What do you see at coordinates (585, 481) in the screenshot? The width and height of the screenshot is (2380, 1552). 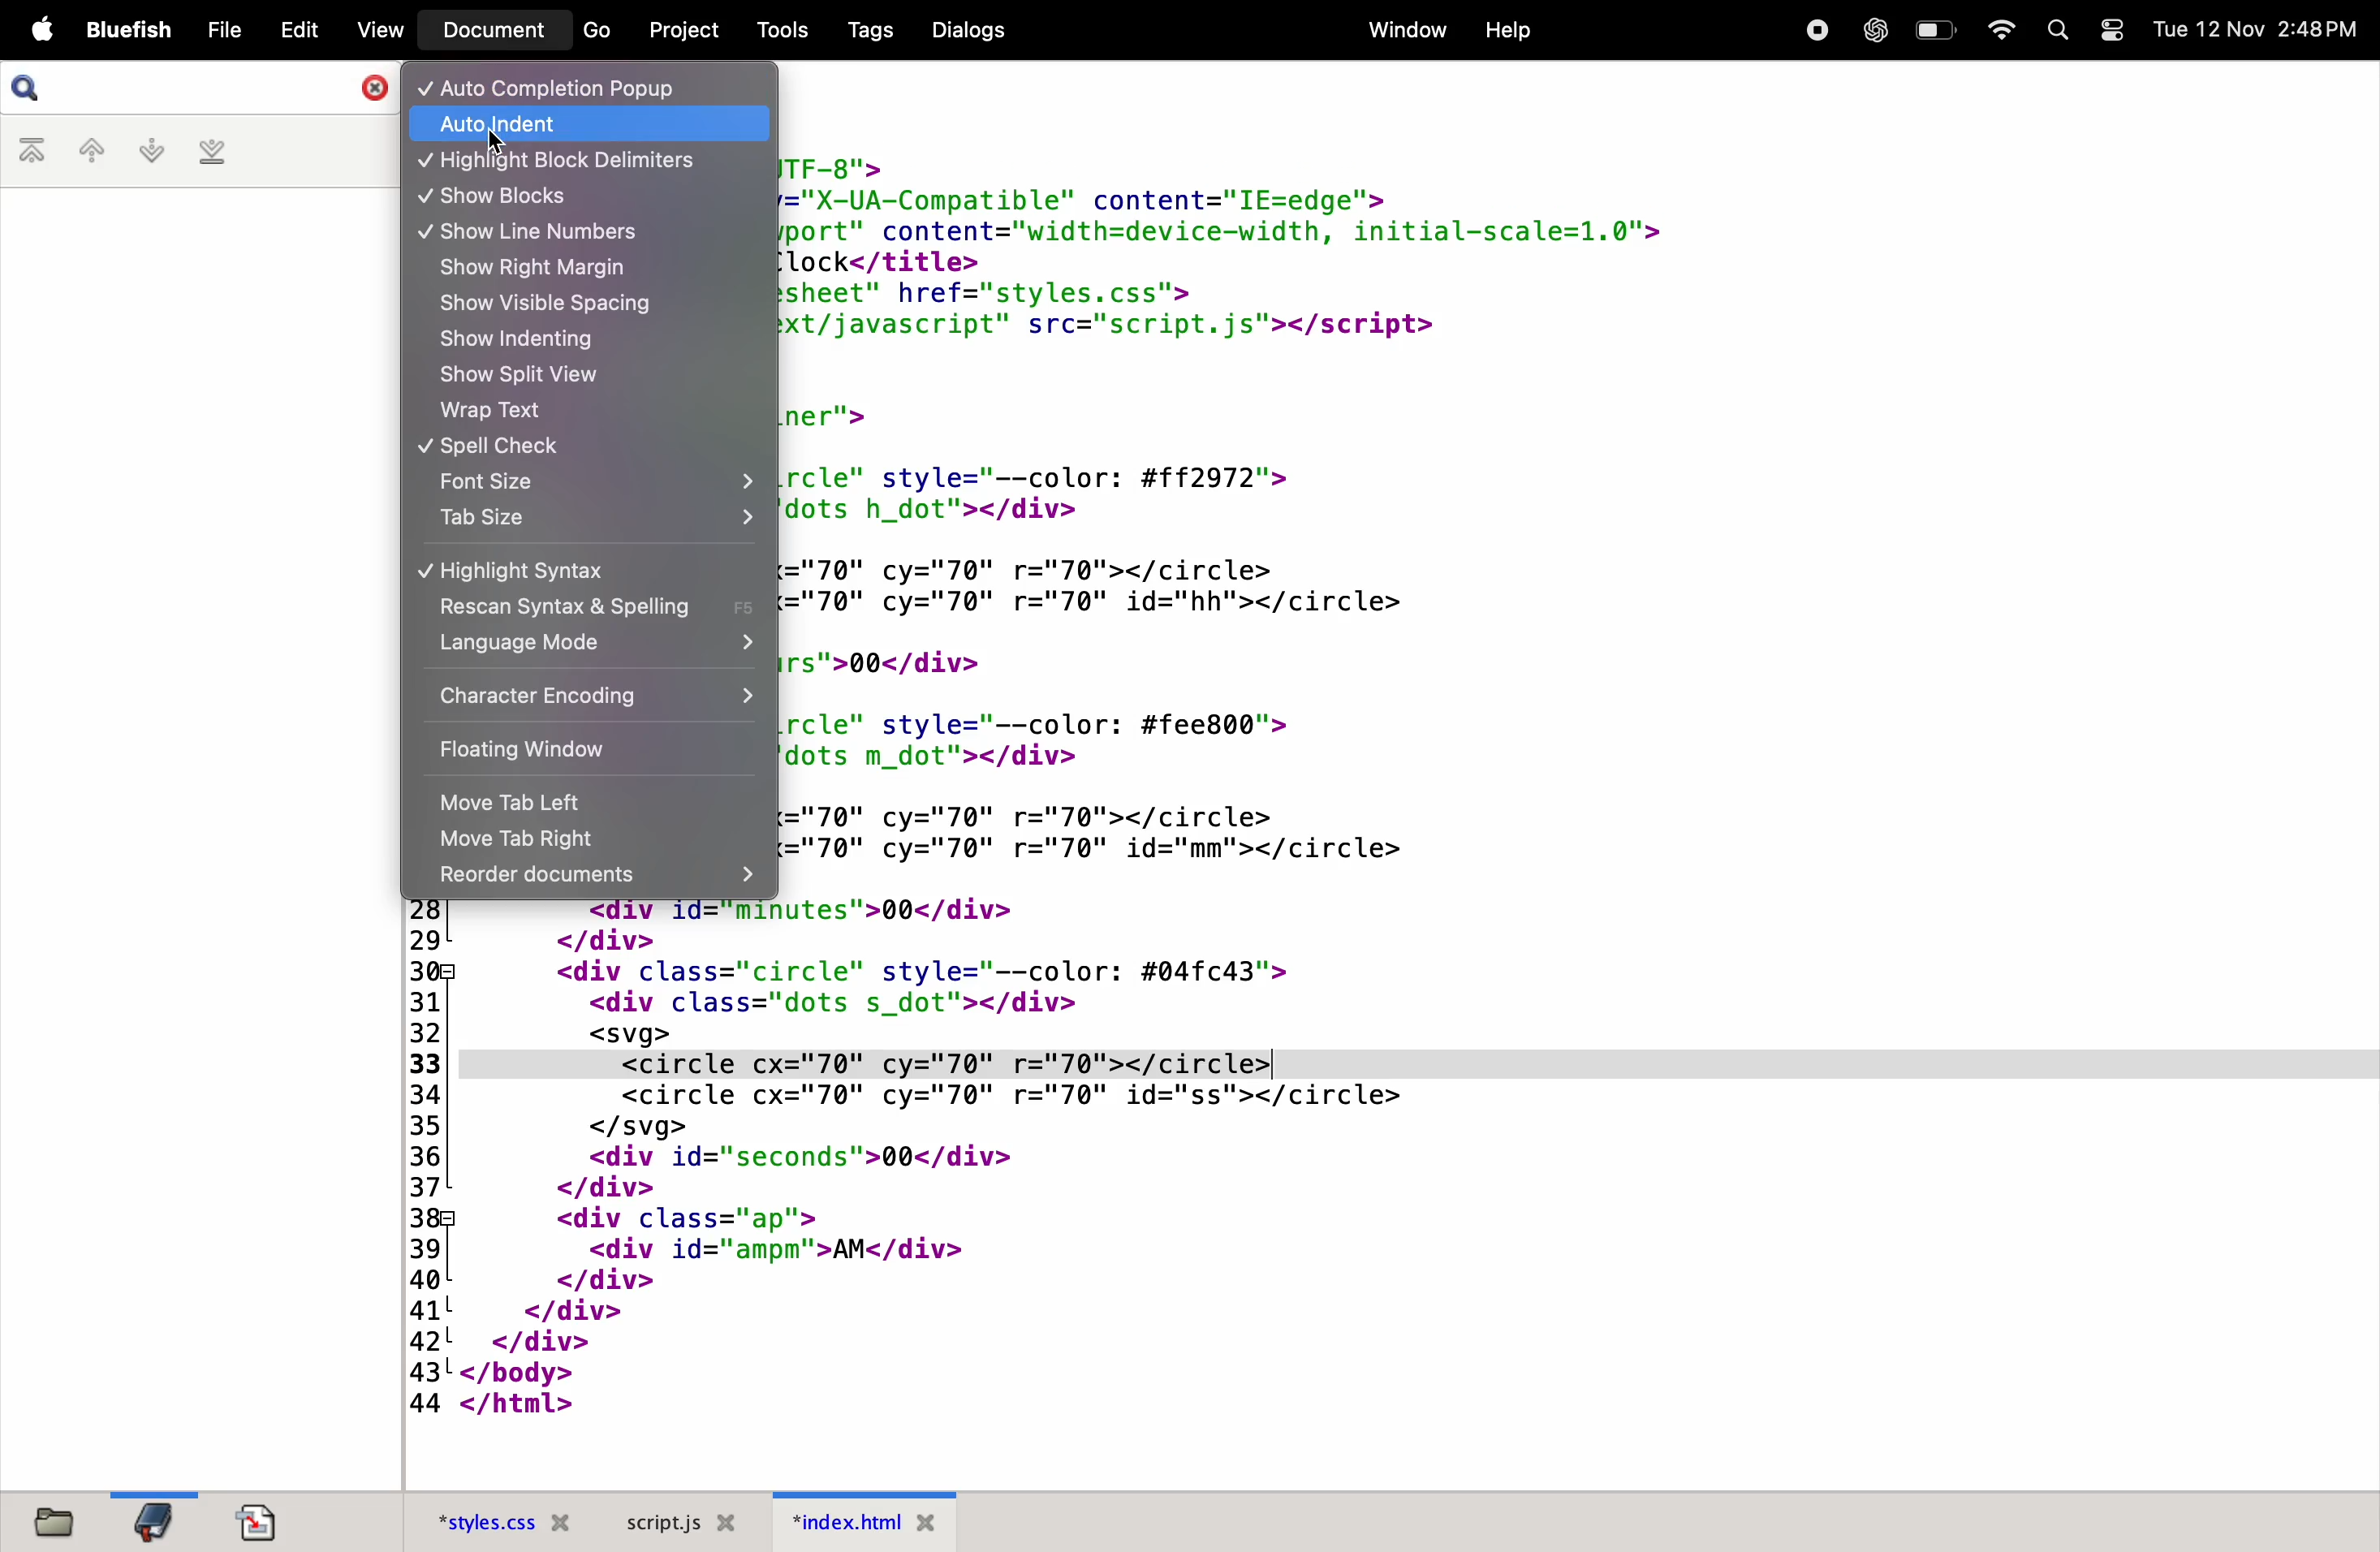 I see `font size` at bounding box center [585, 481].